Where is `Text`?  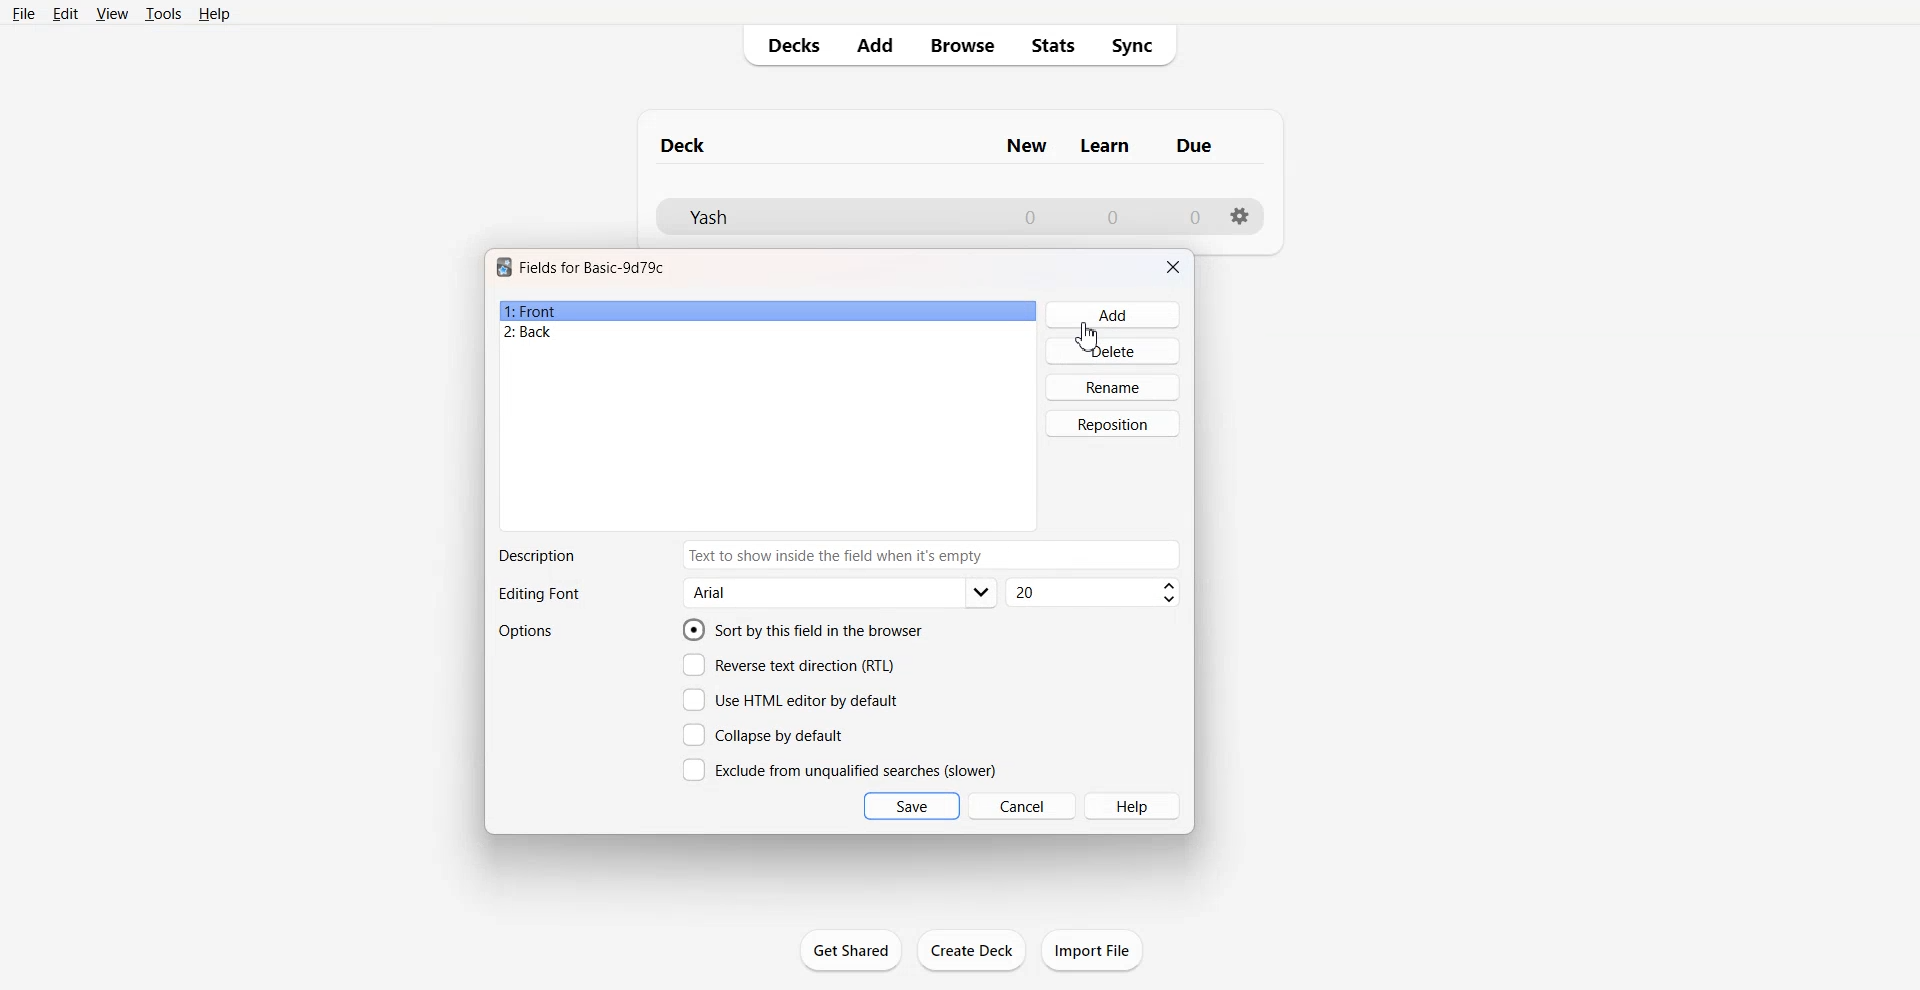 Text is located at coordinates (536, 556).